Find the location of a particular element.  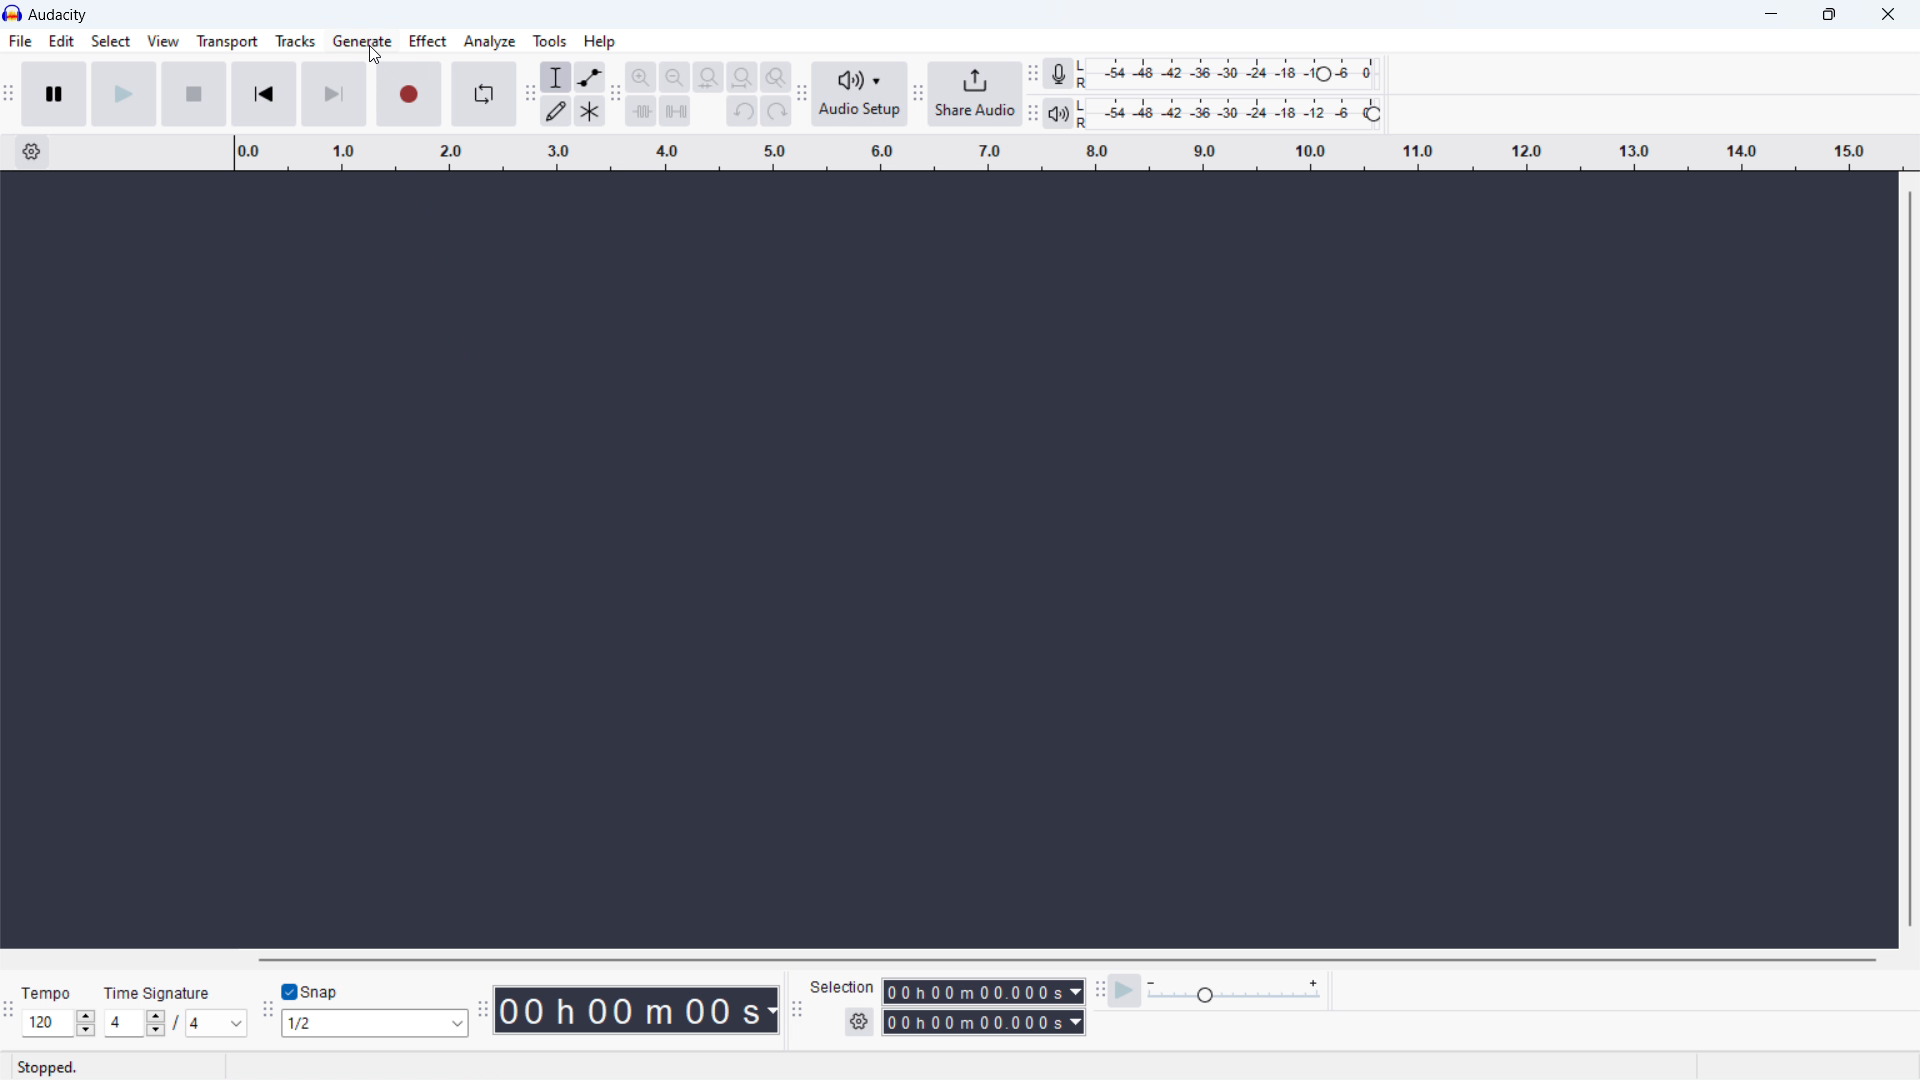

play at speed is located at coordinates (1124, 990).